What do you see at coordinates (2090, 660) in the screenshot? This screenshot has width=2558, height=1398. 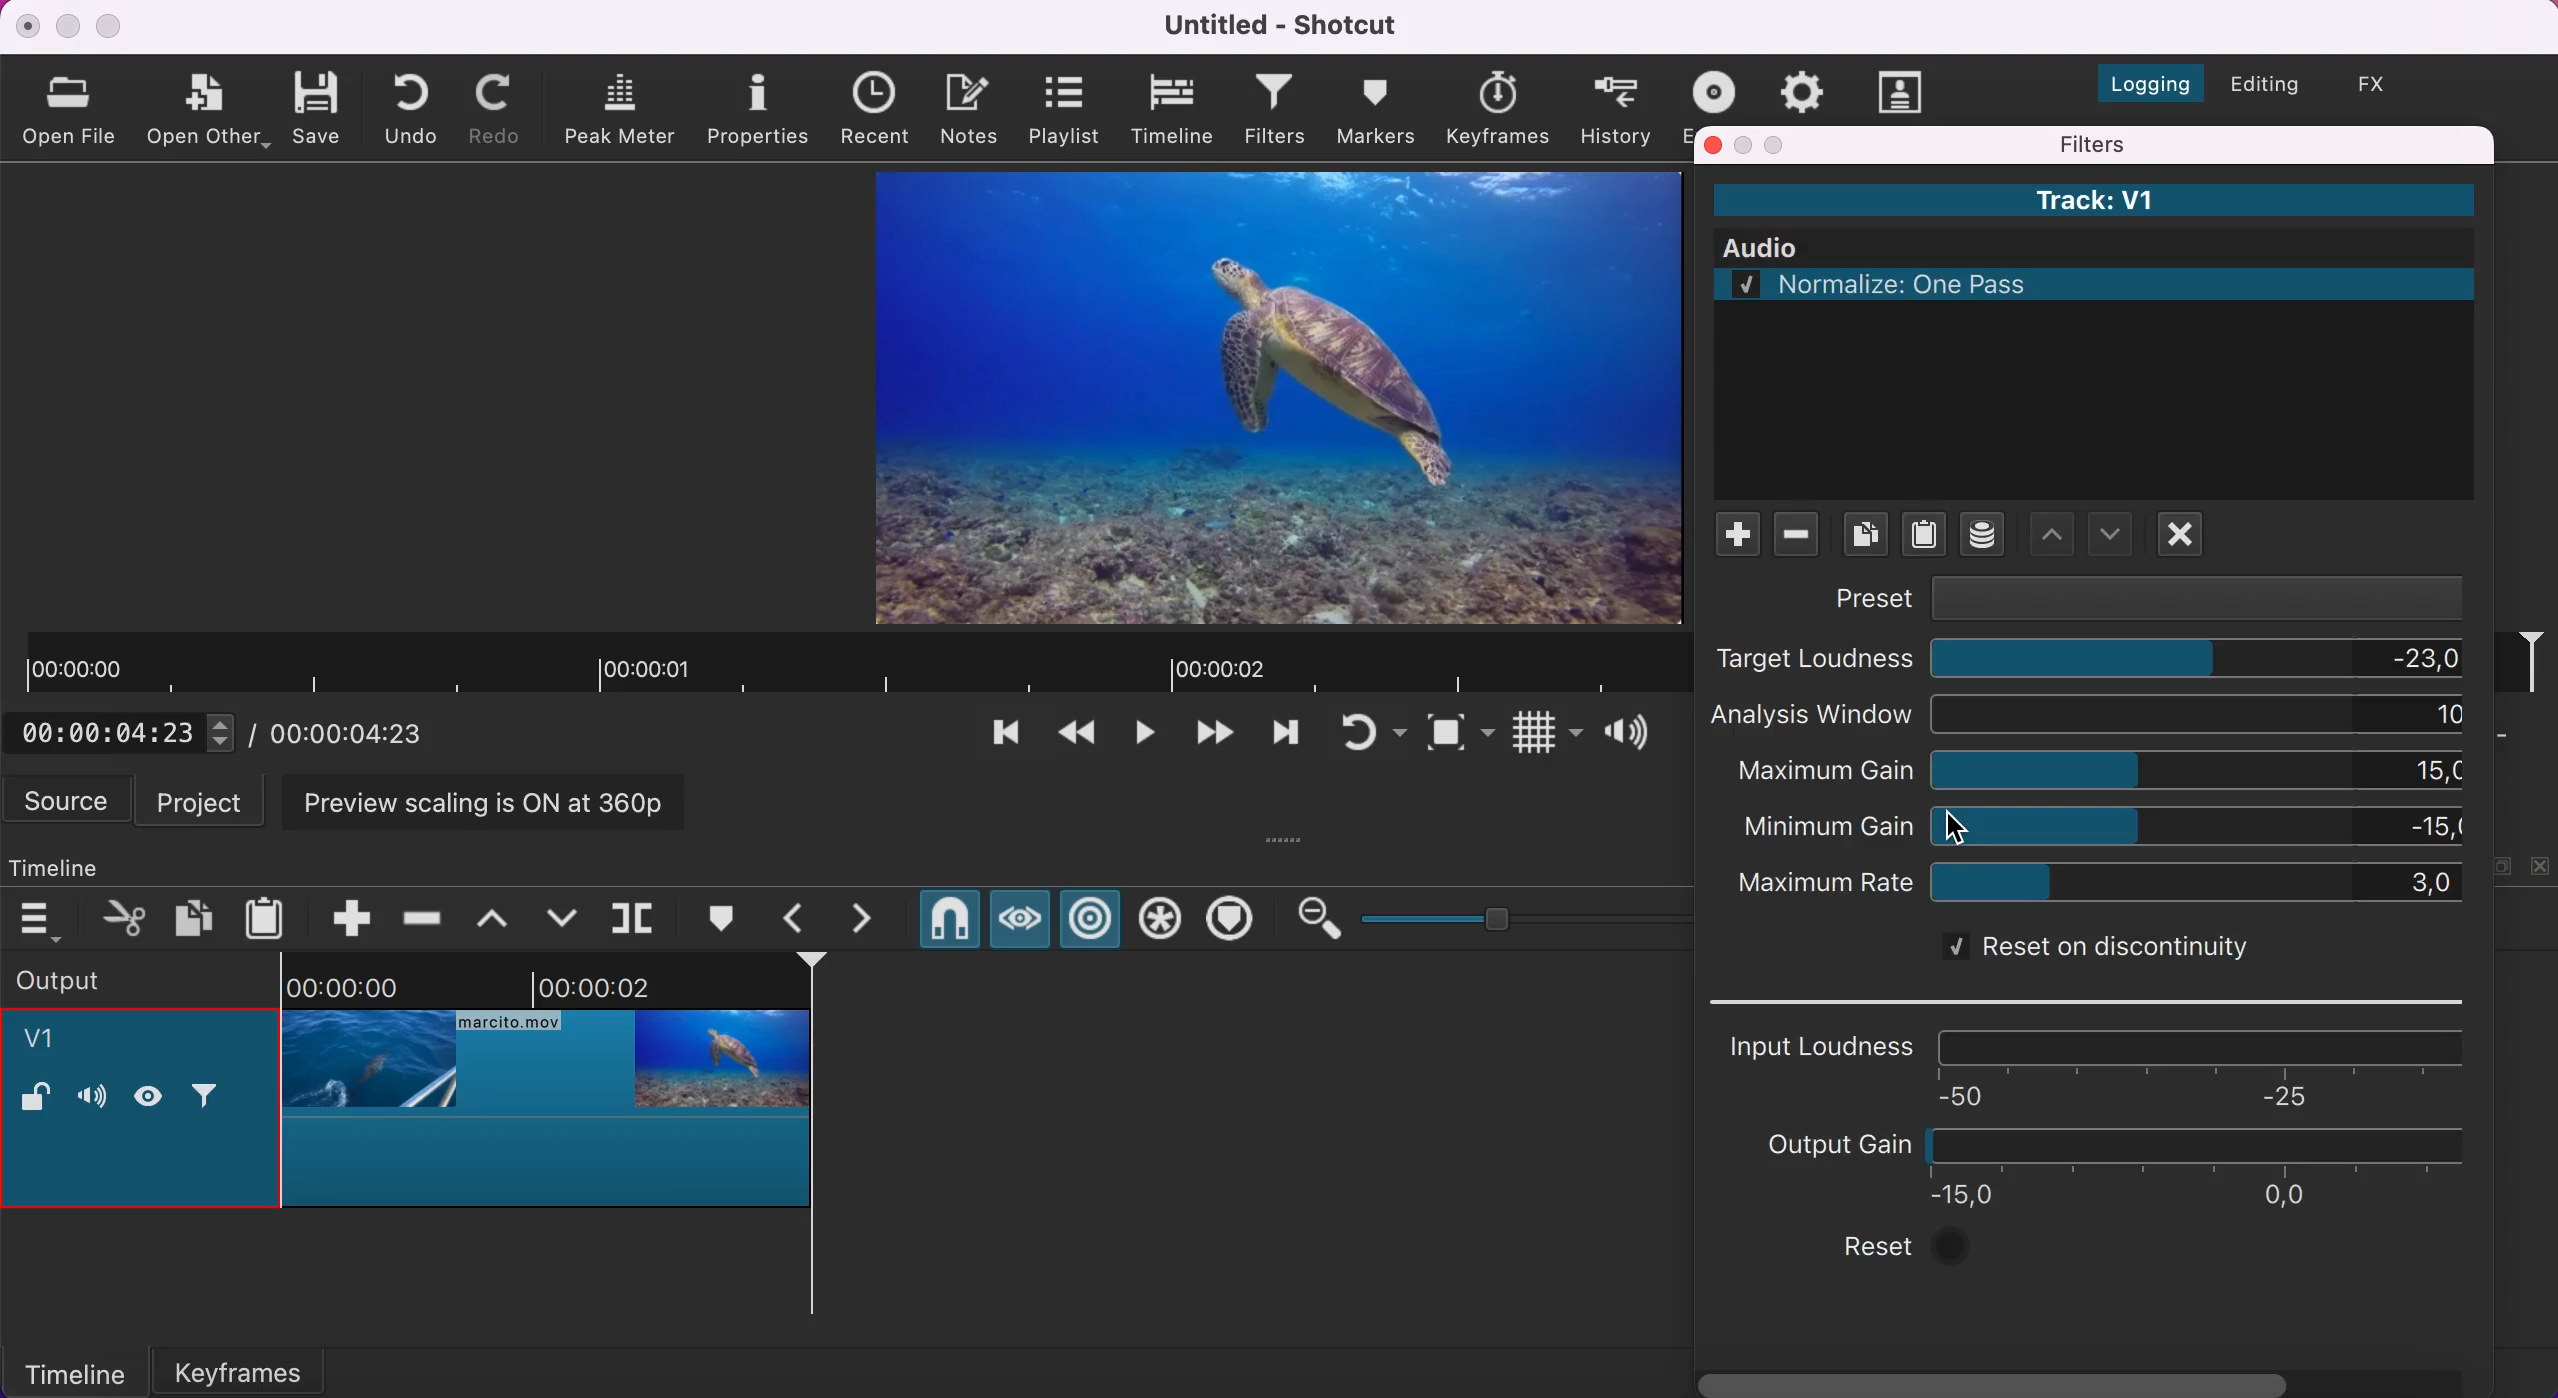 I see `target loudness` at bounding box center [2090, 660].